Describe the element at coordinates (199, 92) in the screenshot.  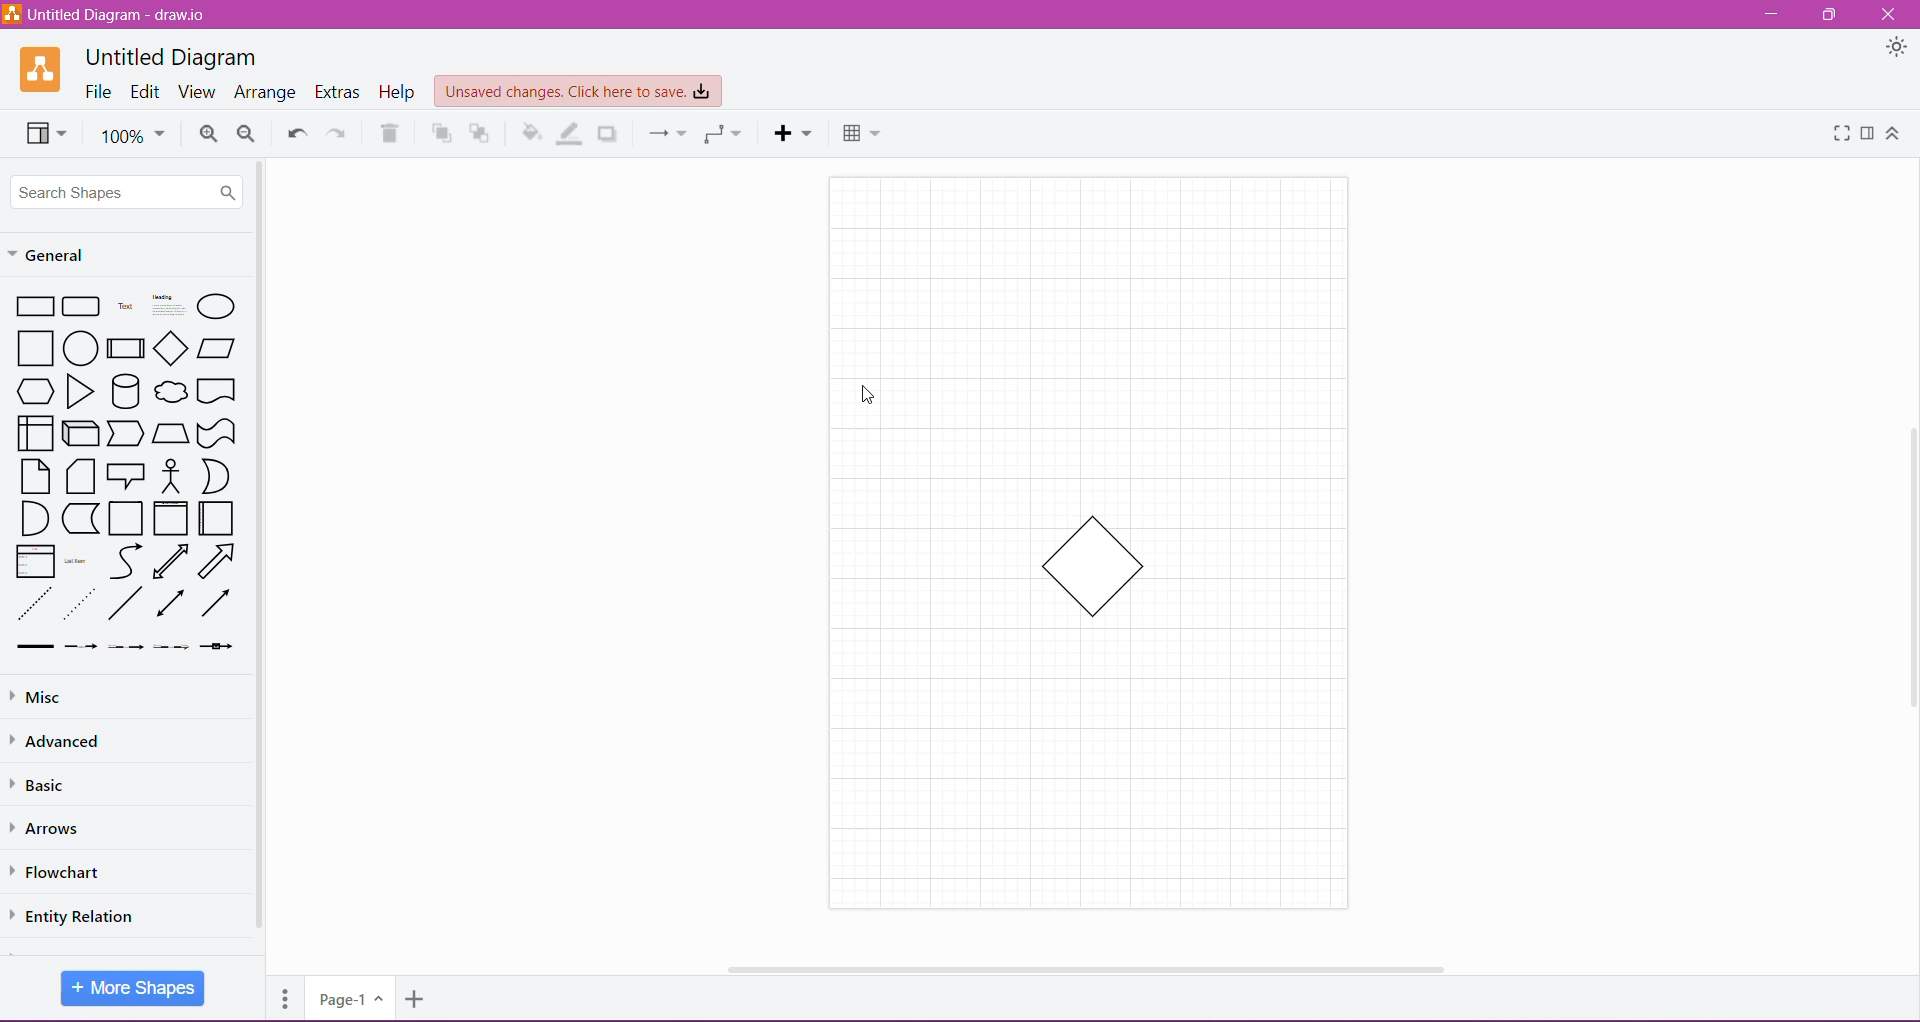
I see `View` at that location.